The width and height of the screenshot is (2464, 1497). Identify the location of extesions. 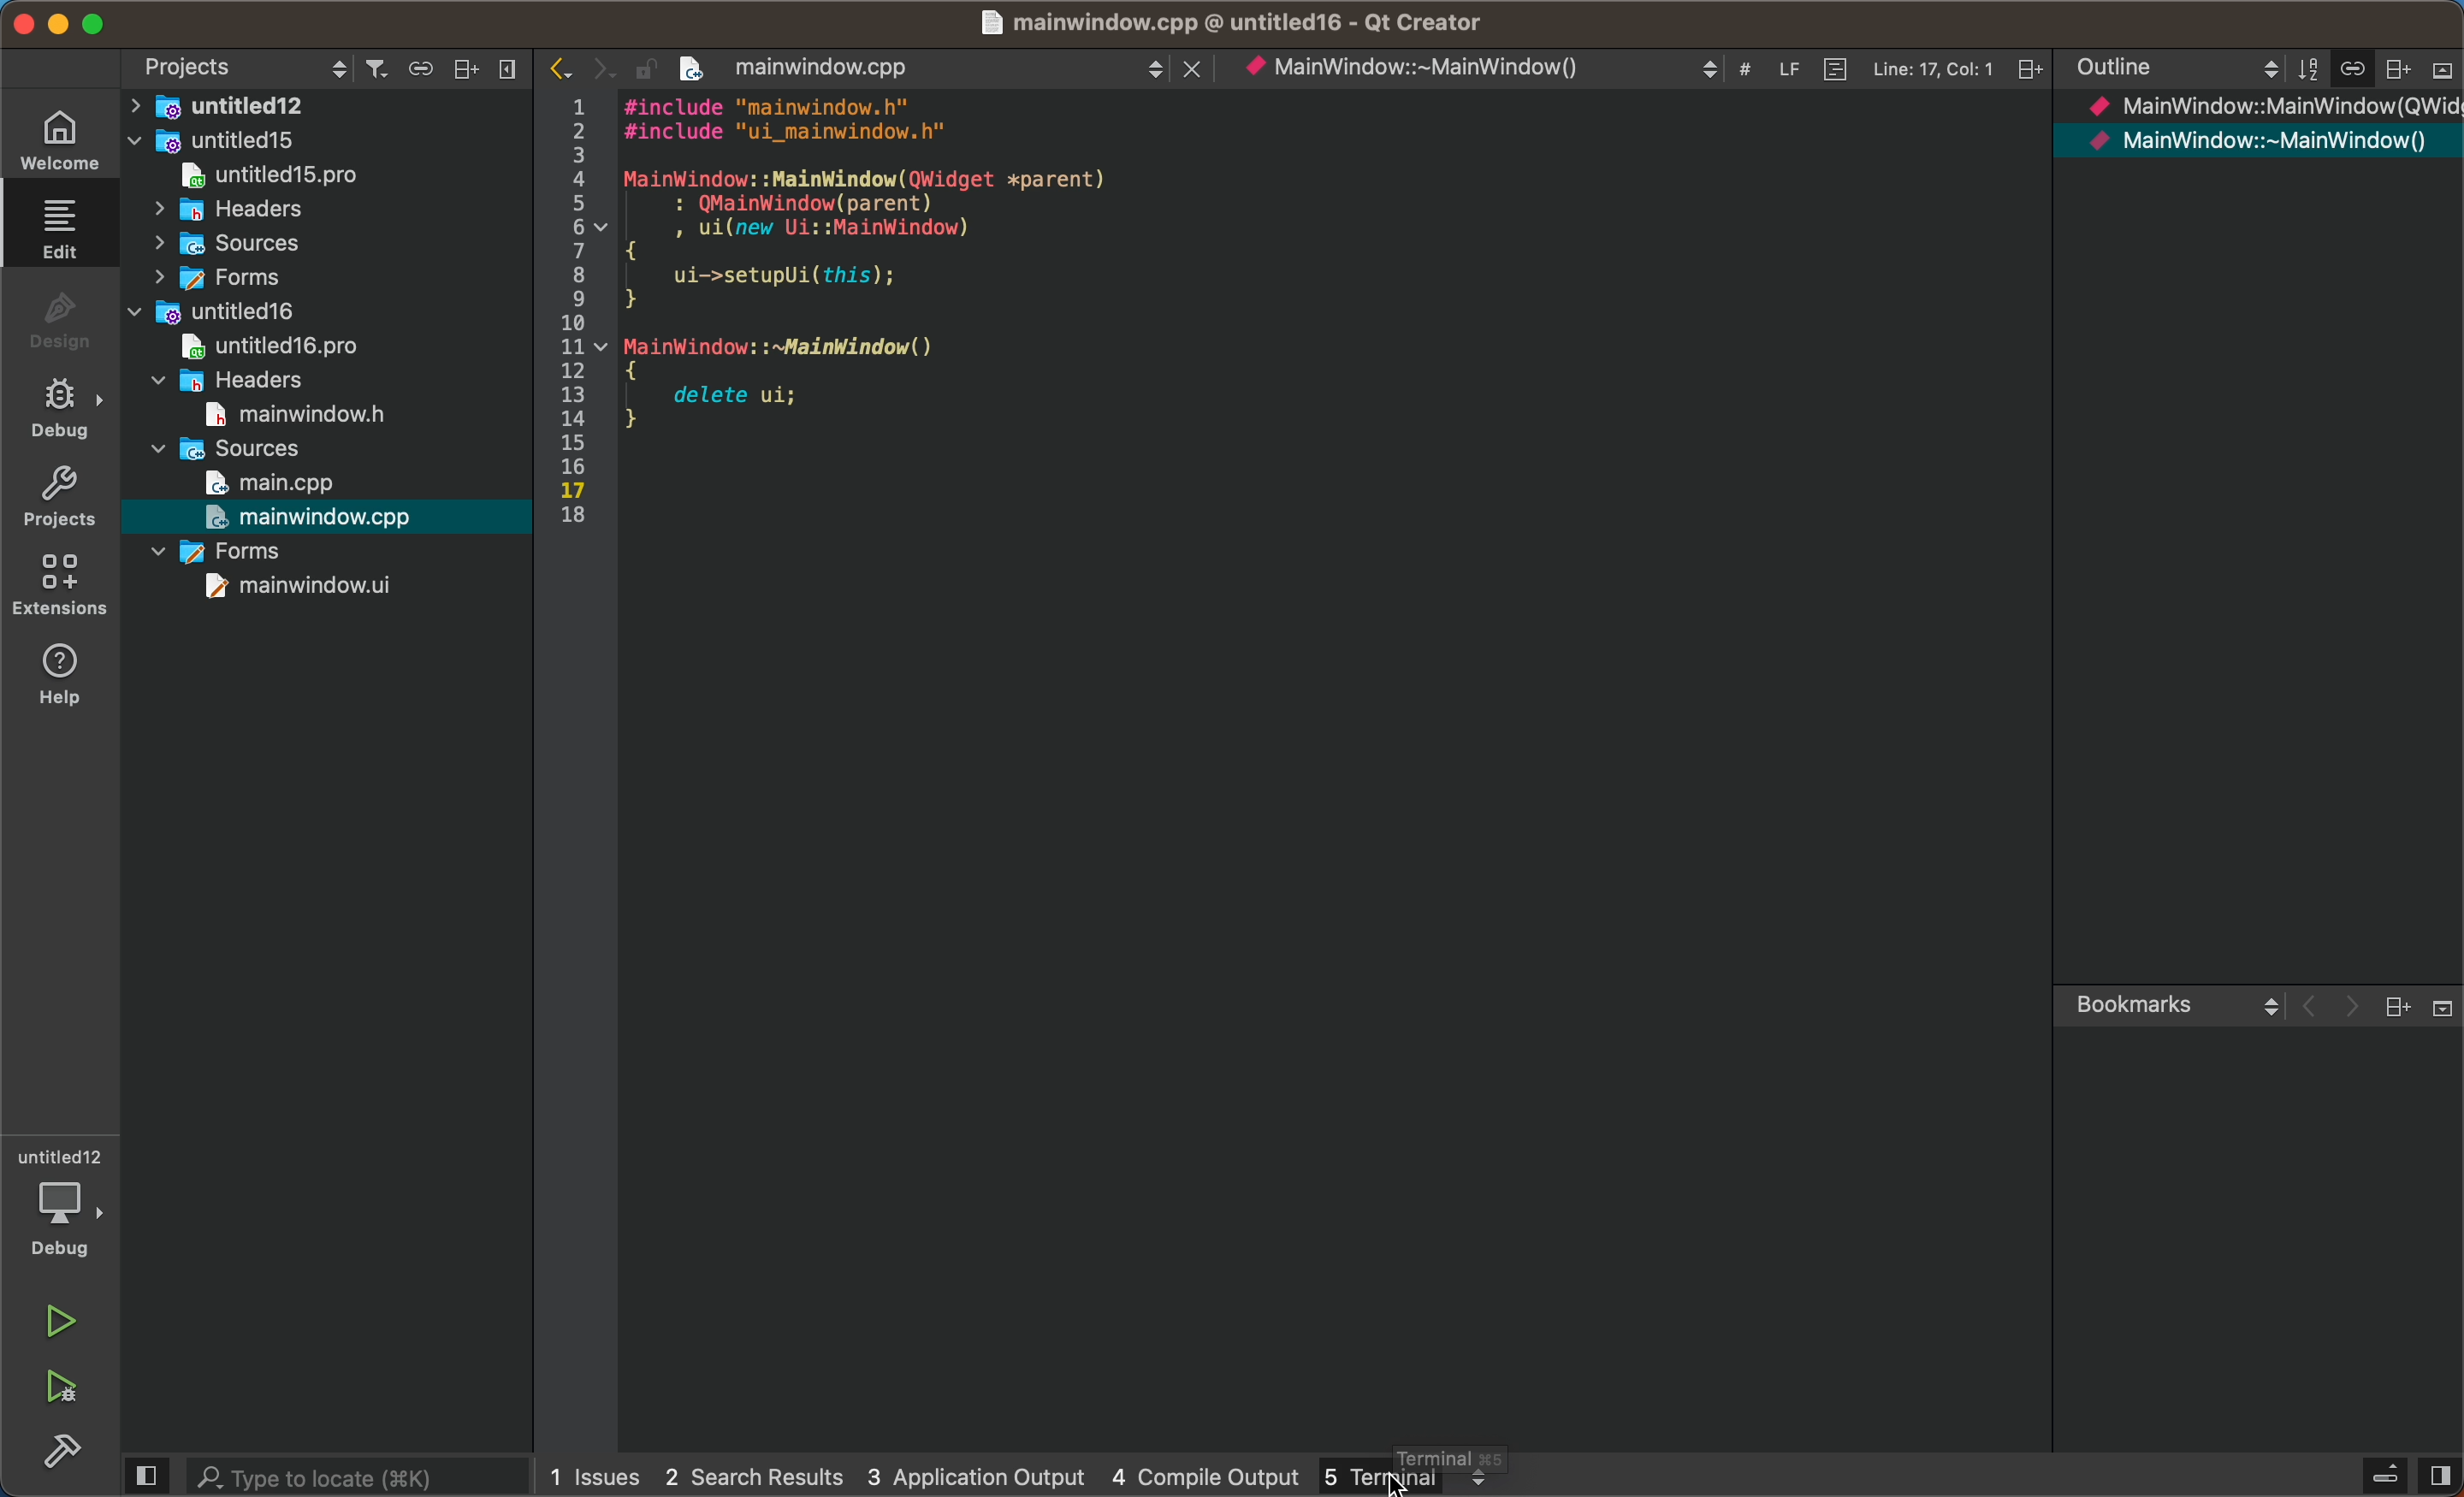
(61, 588).